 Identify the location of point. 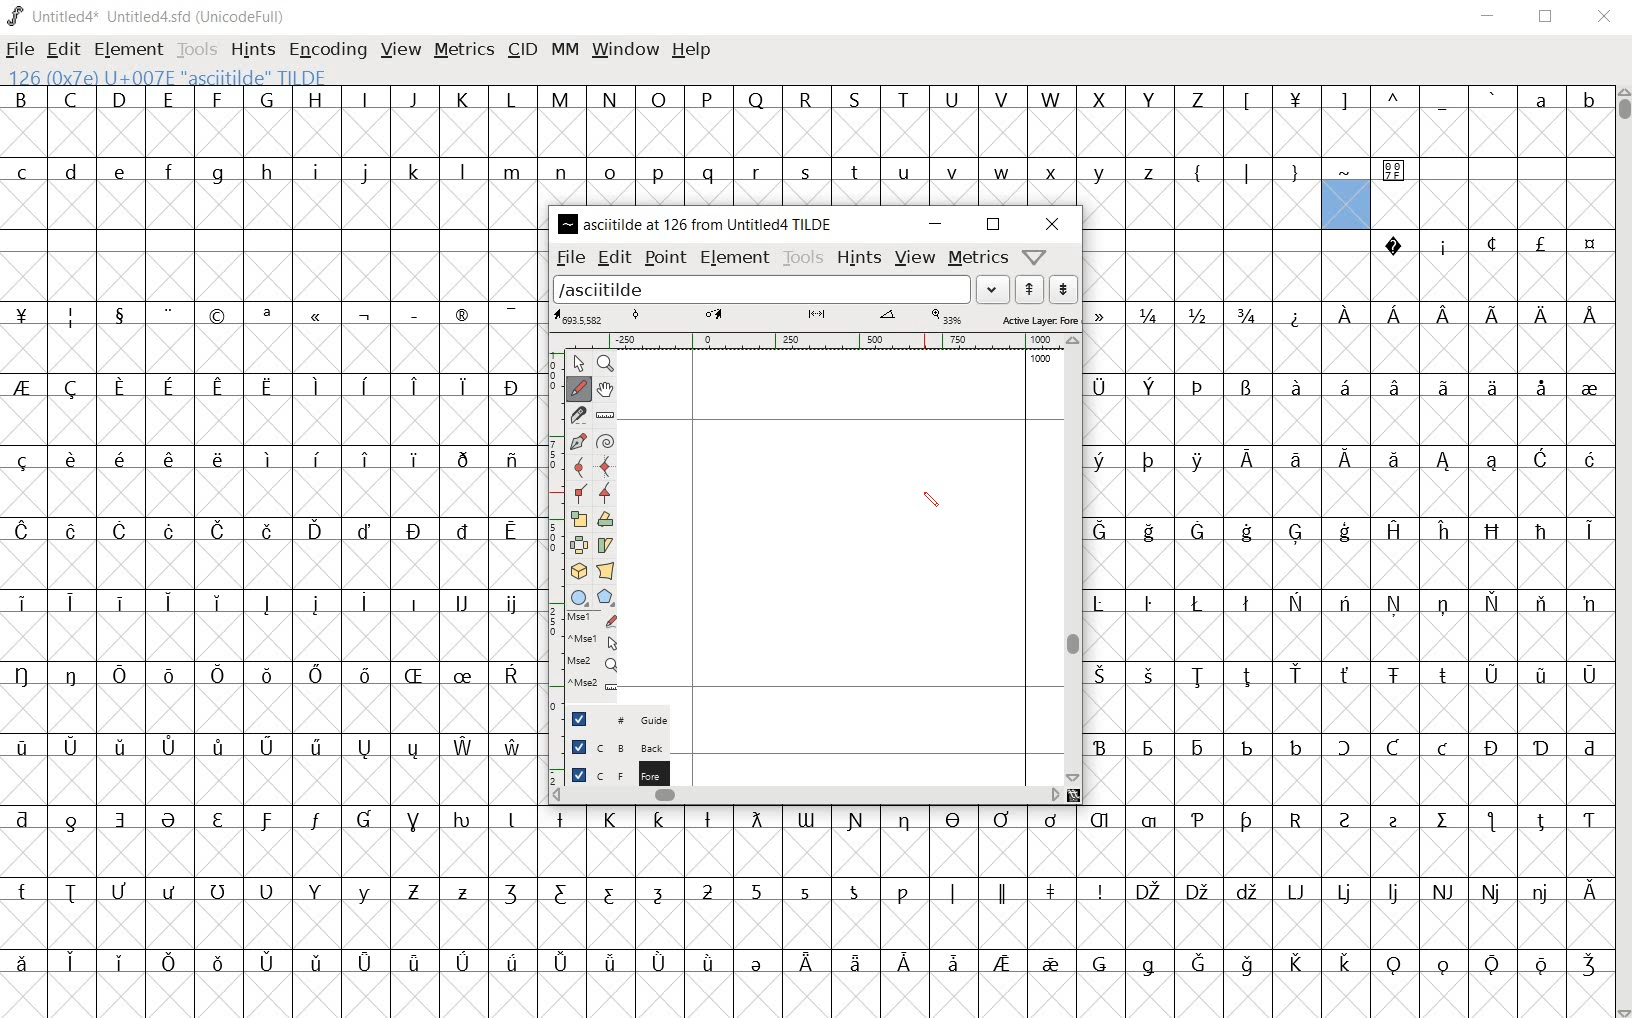
(666, 258).